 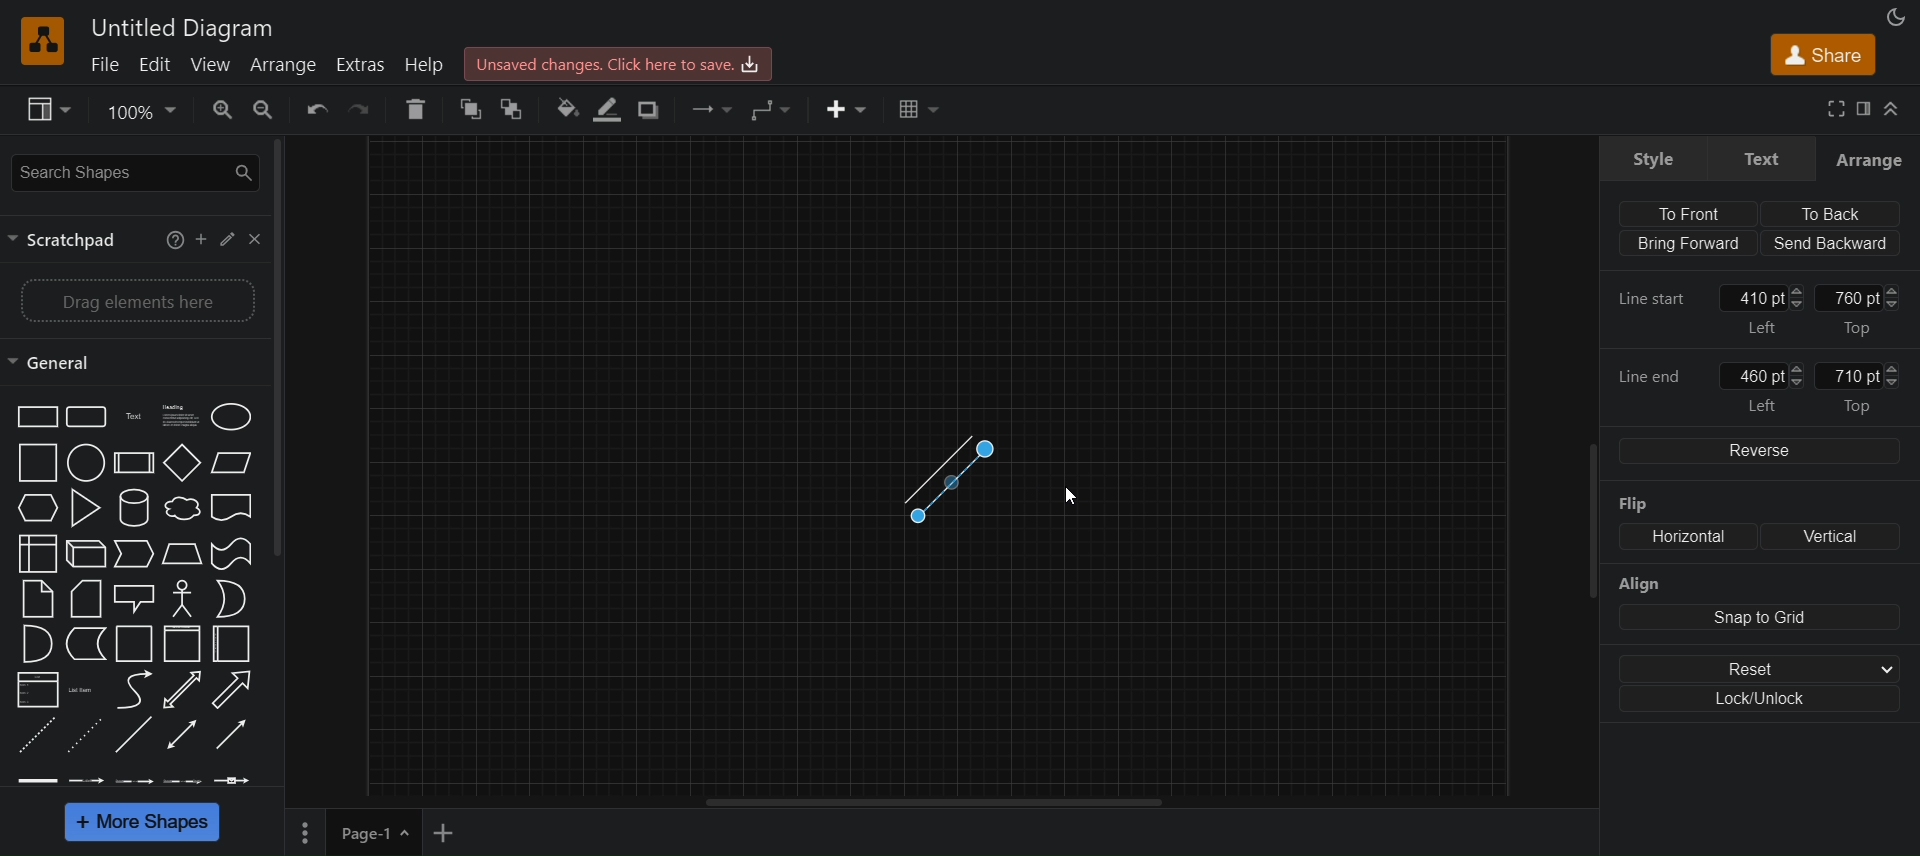 What do you see at coordinates (1894, 18) in the screenshot?
I see `appearance` at bounding box center [1894, 18].